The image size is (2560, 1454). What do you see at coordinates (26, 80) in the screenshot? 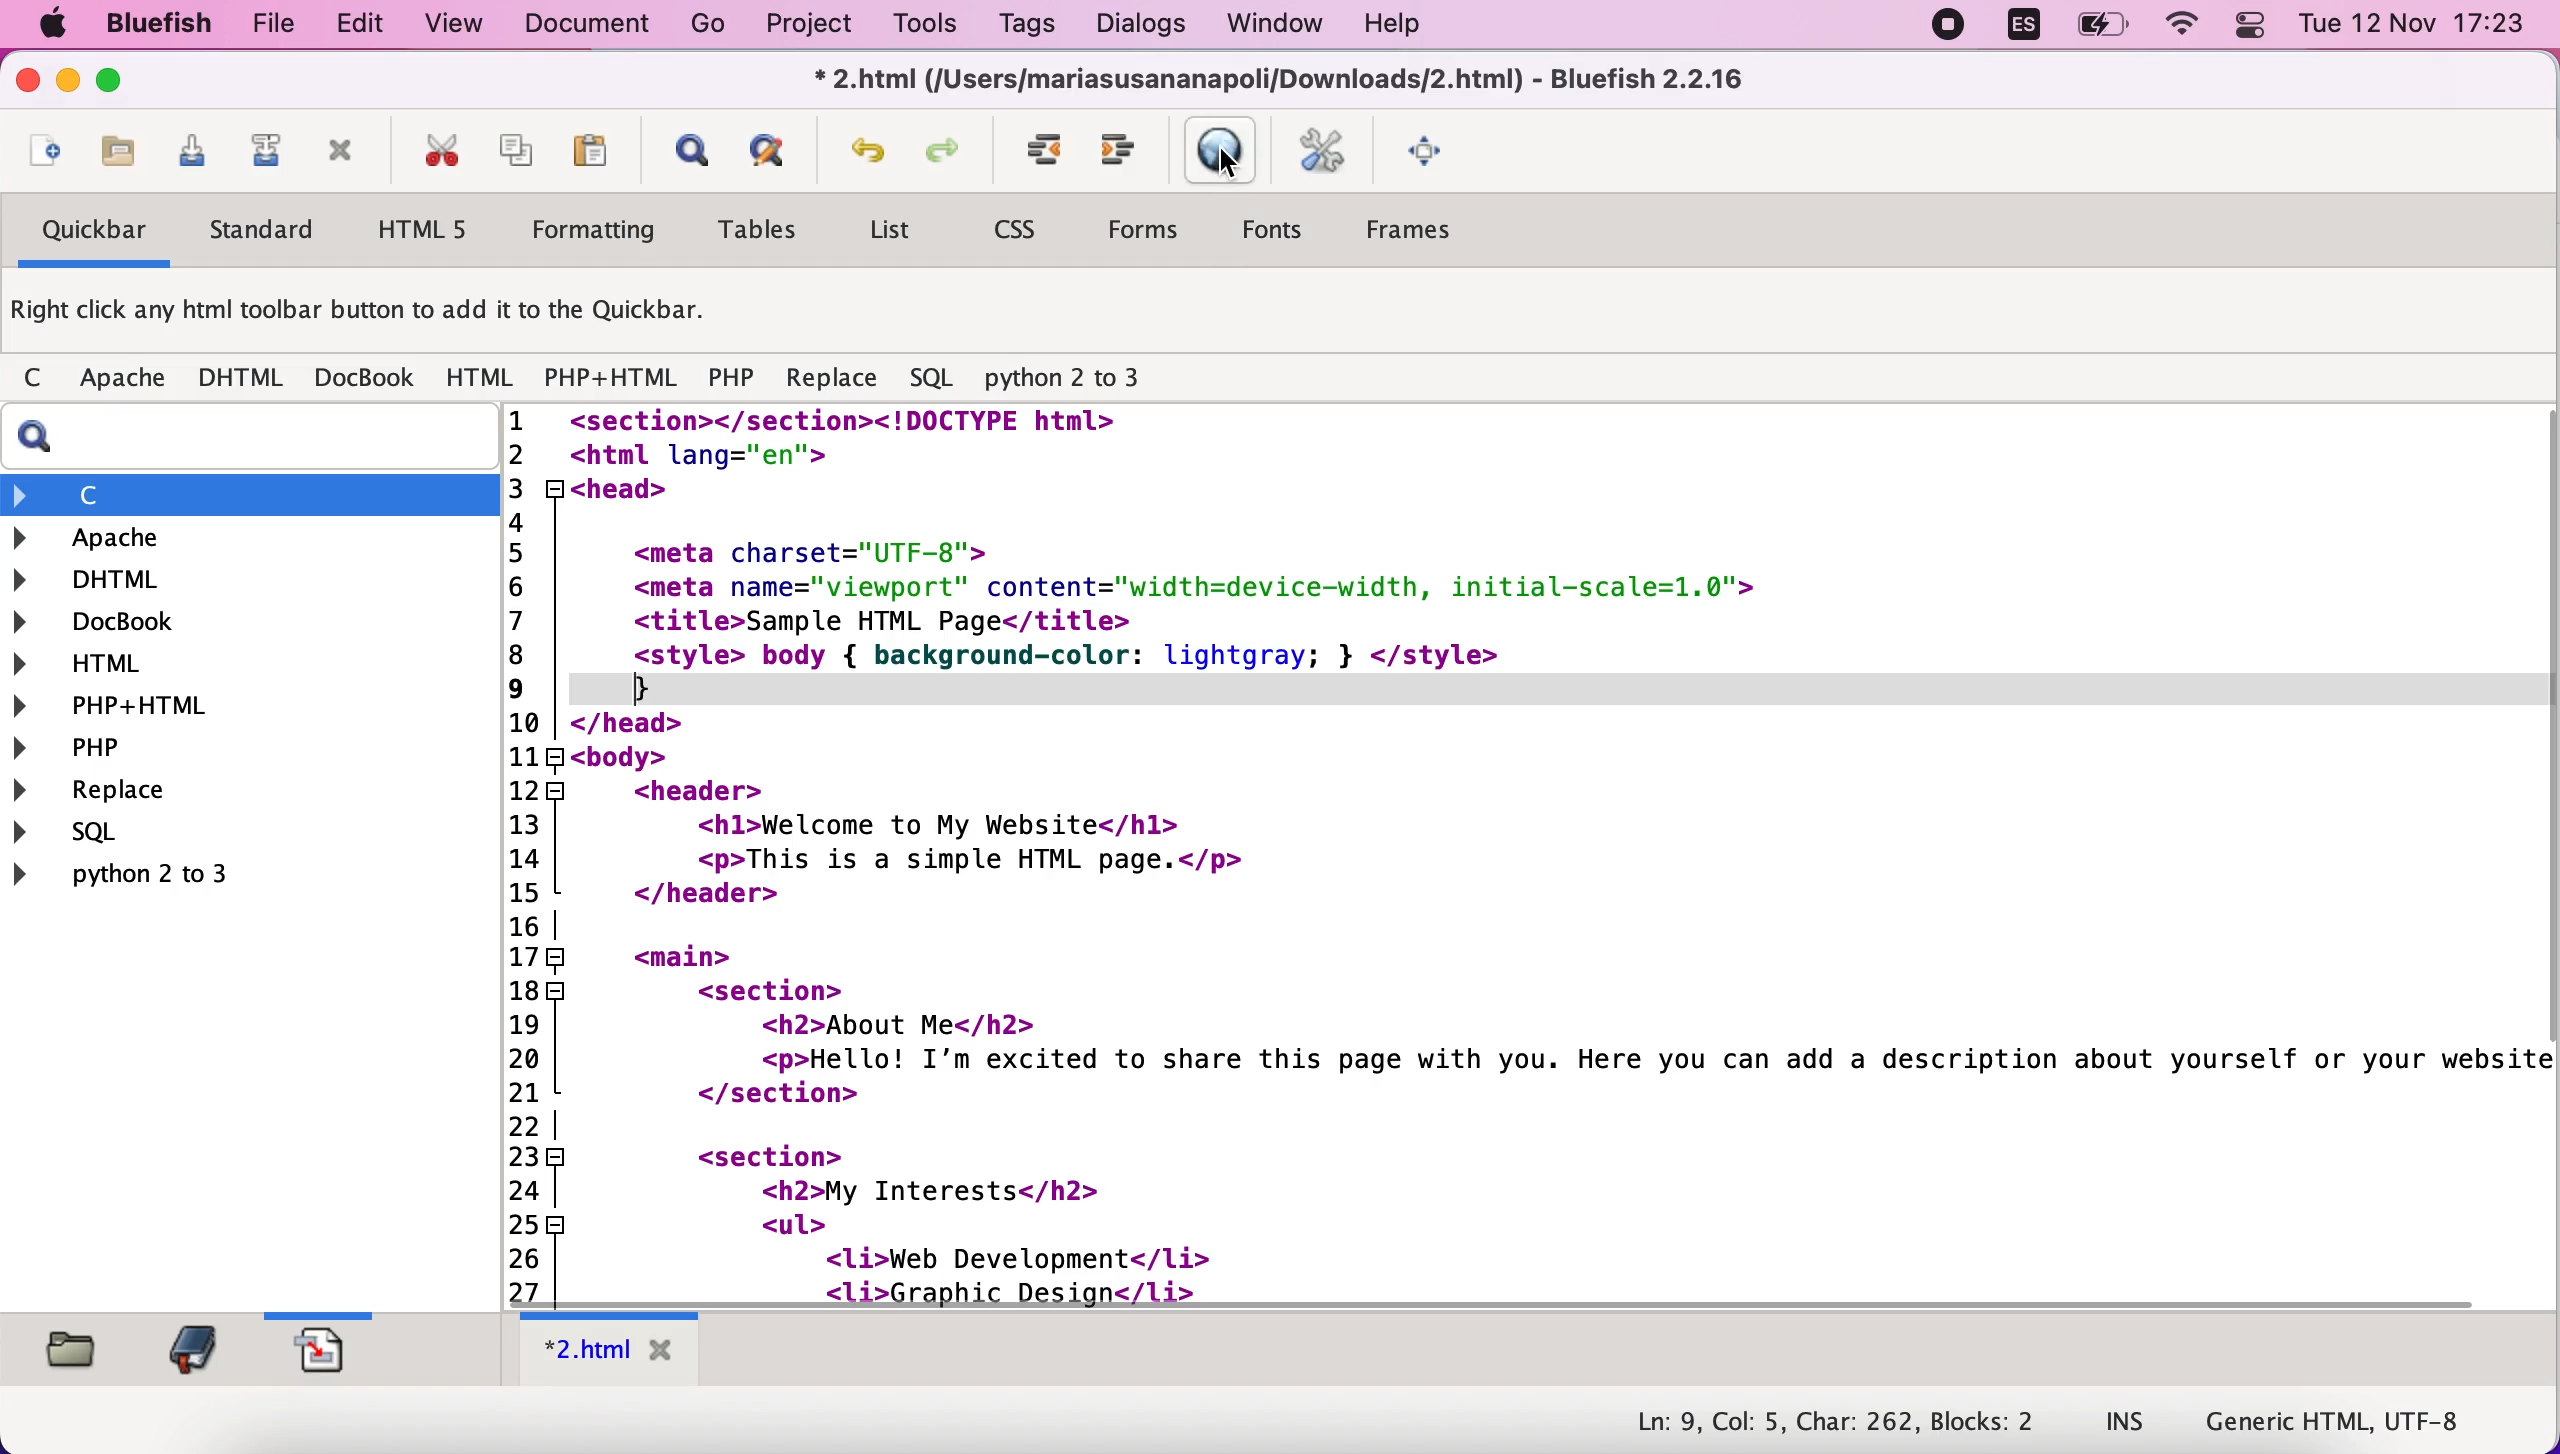
I see `close` at bounding box center [26, 80].